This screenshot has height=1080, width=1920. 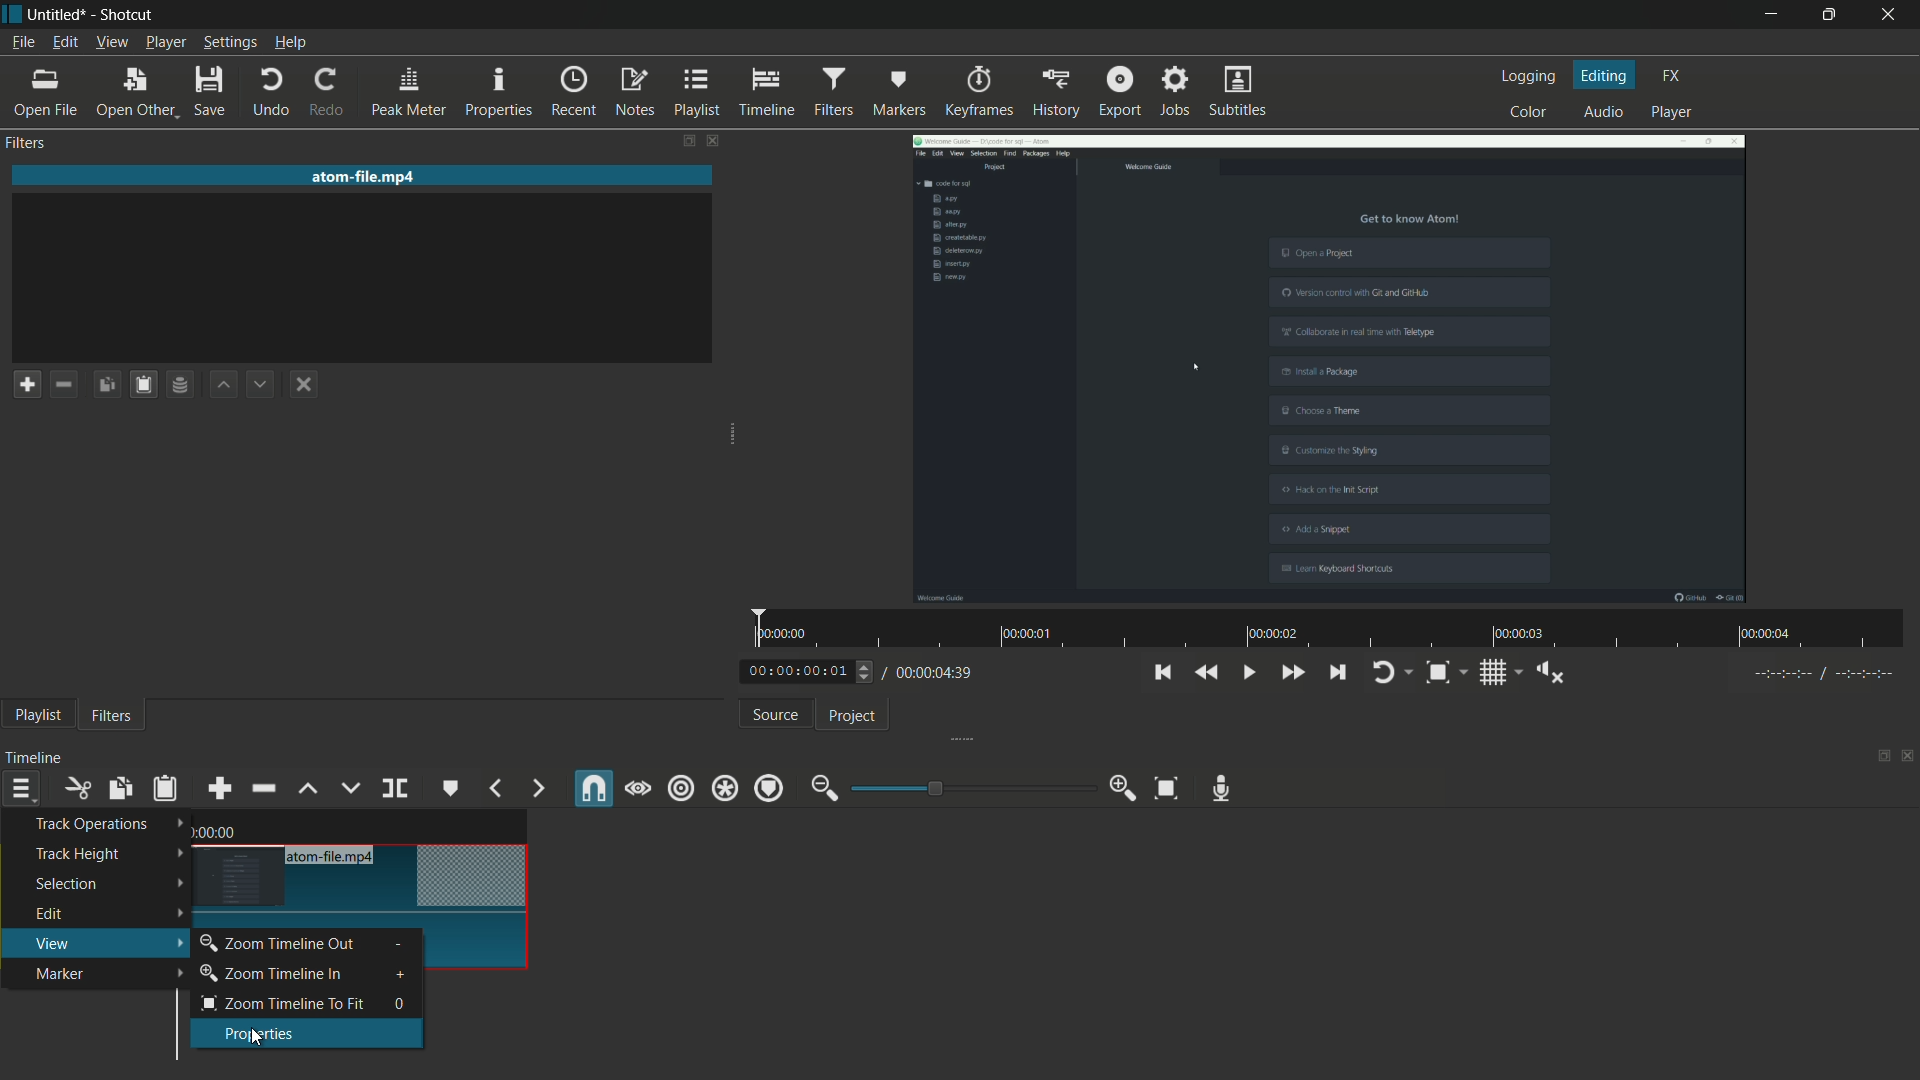 I want to click on imported file name, so click(x=363, y=175).